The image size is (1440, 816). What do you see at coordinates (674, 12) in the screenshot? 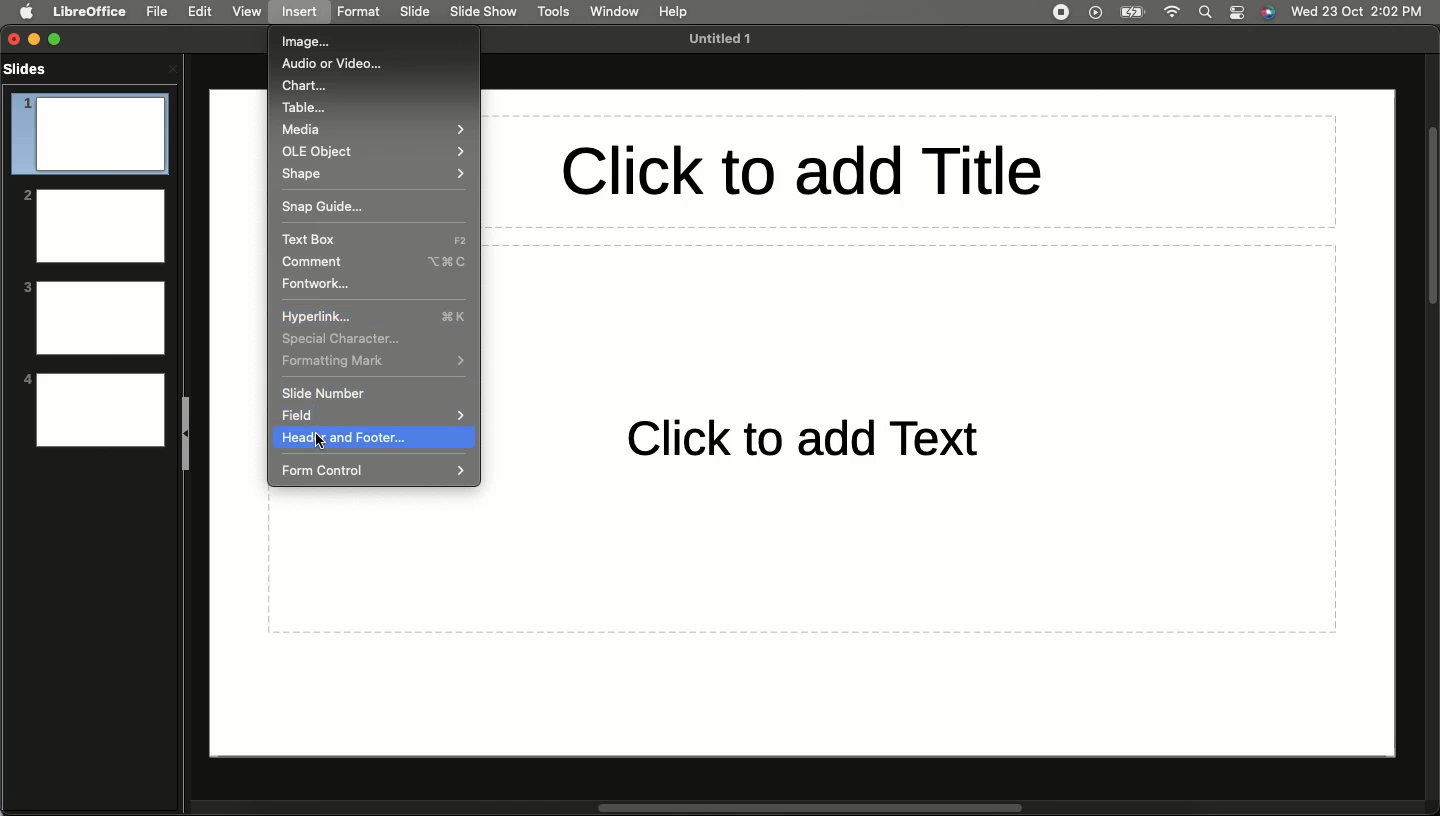
I see `Hel` at bounding box center [674, 12].